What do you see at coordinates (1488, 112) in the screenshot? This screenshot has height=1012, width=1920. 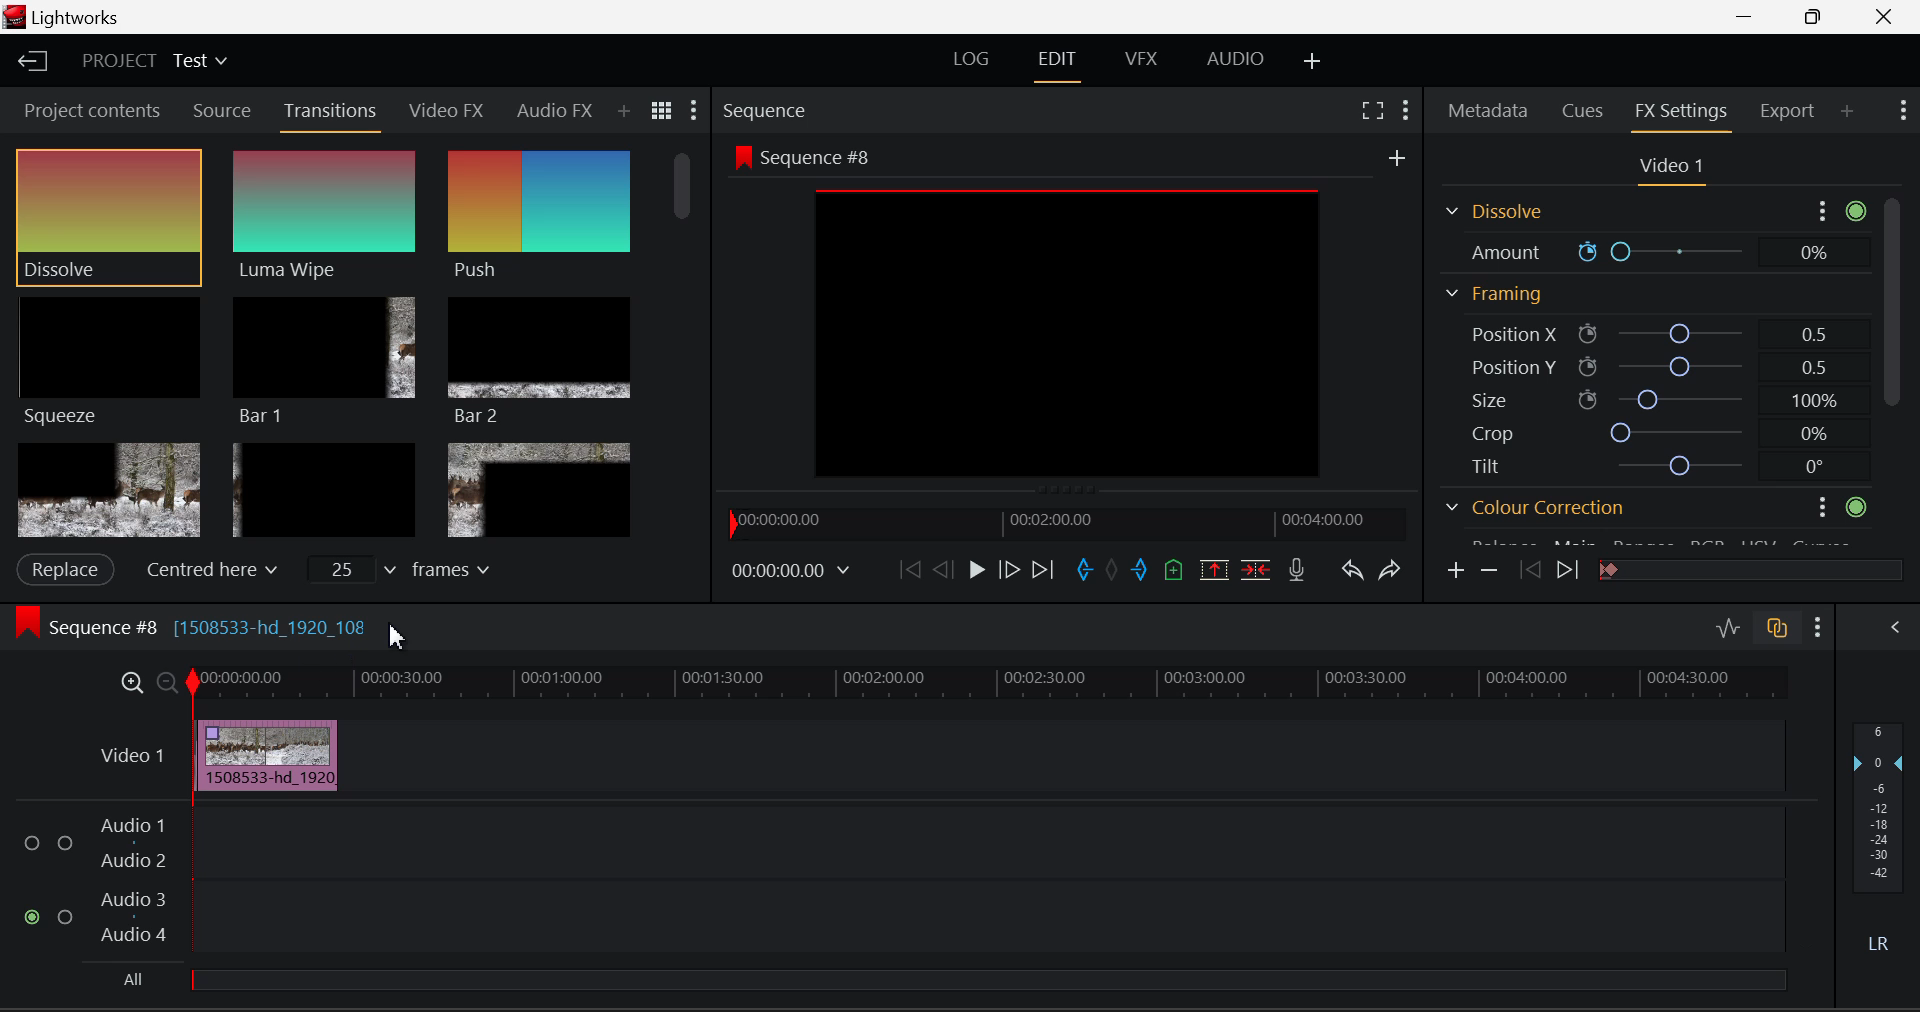 I see `Metadata` at bounding box center [1488, 112].